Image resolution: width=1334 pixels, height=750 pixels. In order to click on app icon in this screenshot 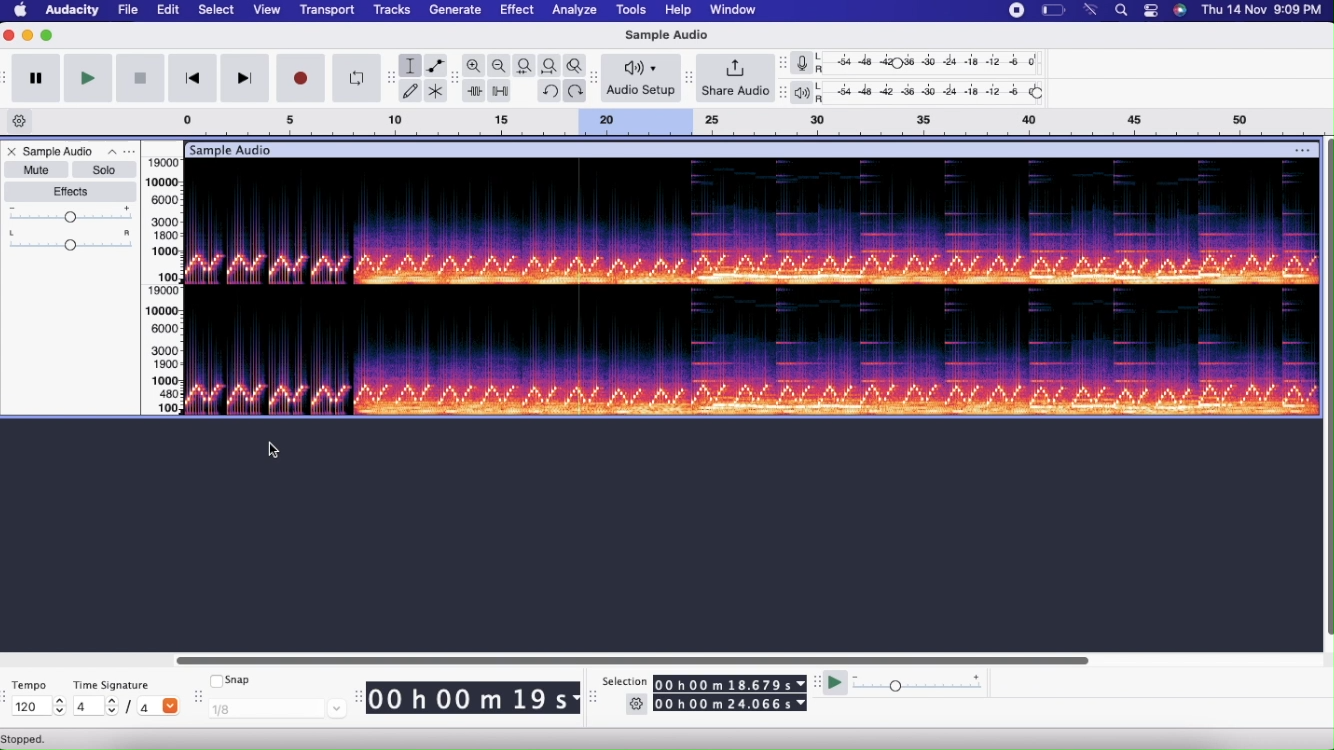, I will do `click(1180, 11)`.